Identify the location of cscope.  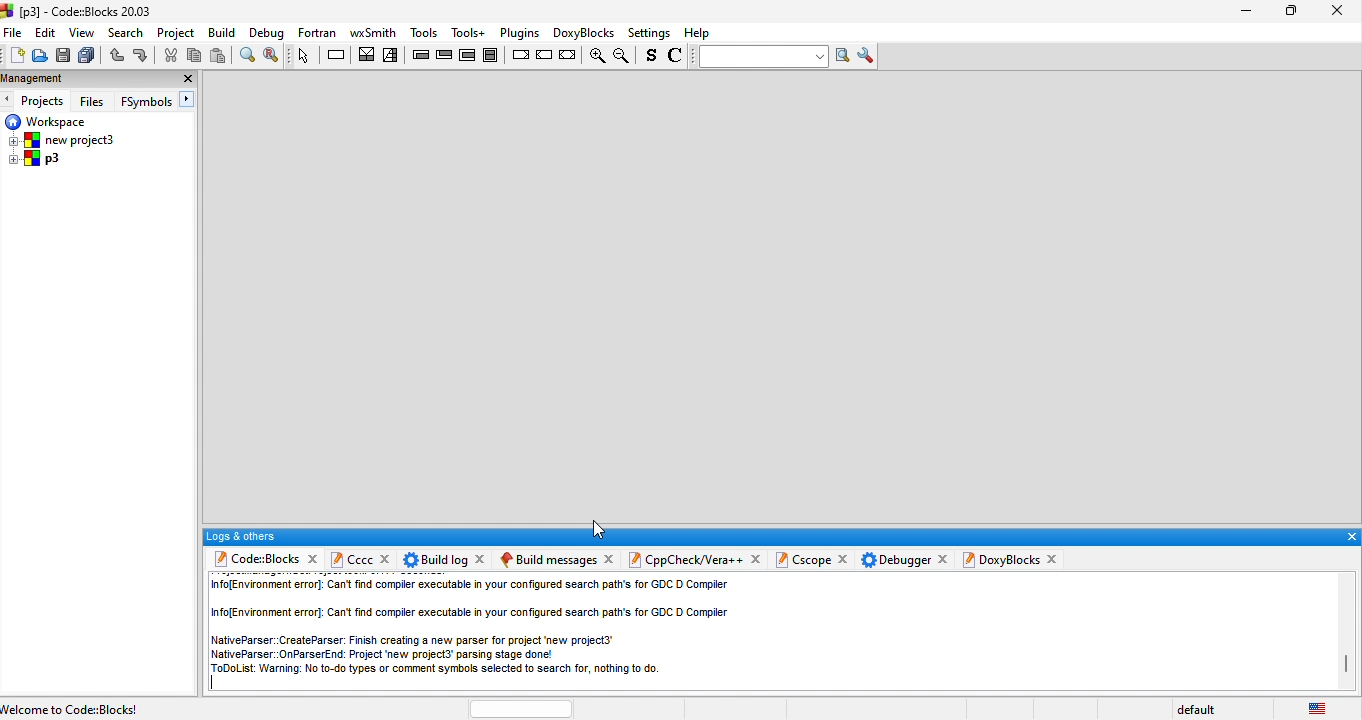
(802, 561).